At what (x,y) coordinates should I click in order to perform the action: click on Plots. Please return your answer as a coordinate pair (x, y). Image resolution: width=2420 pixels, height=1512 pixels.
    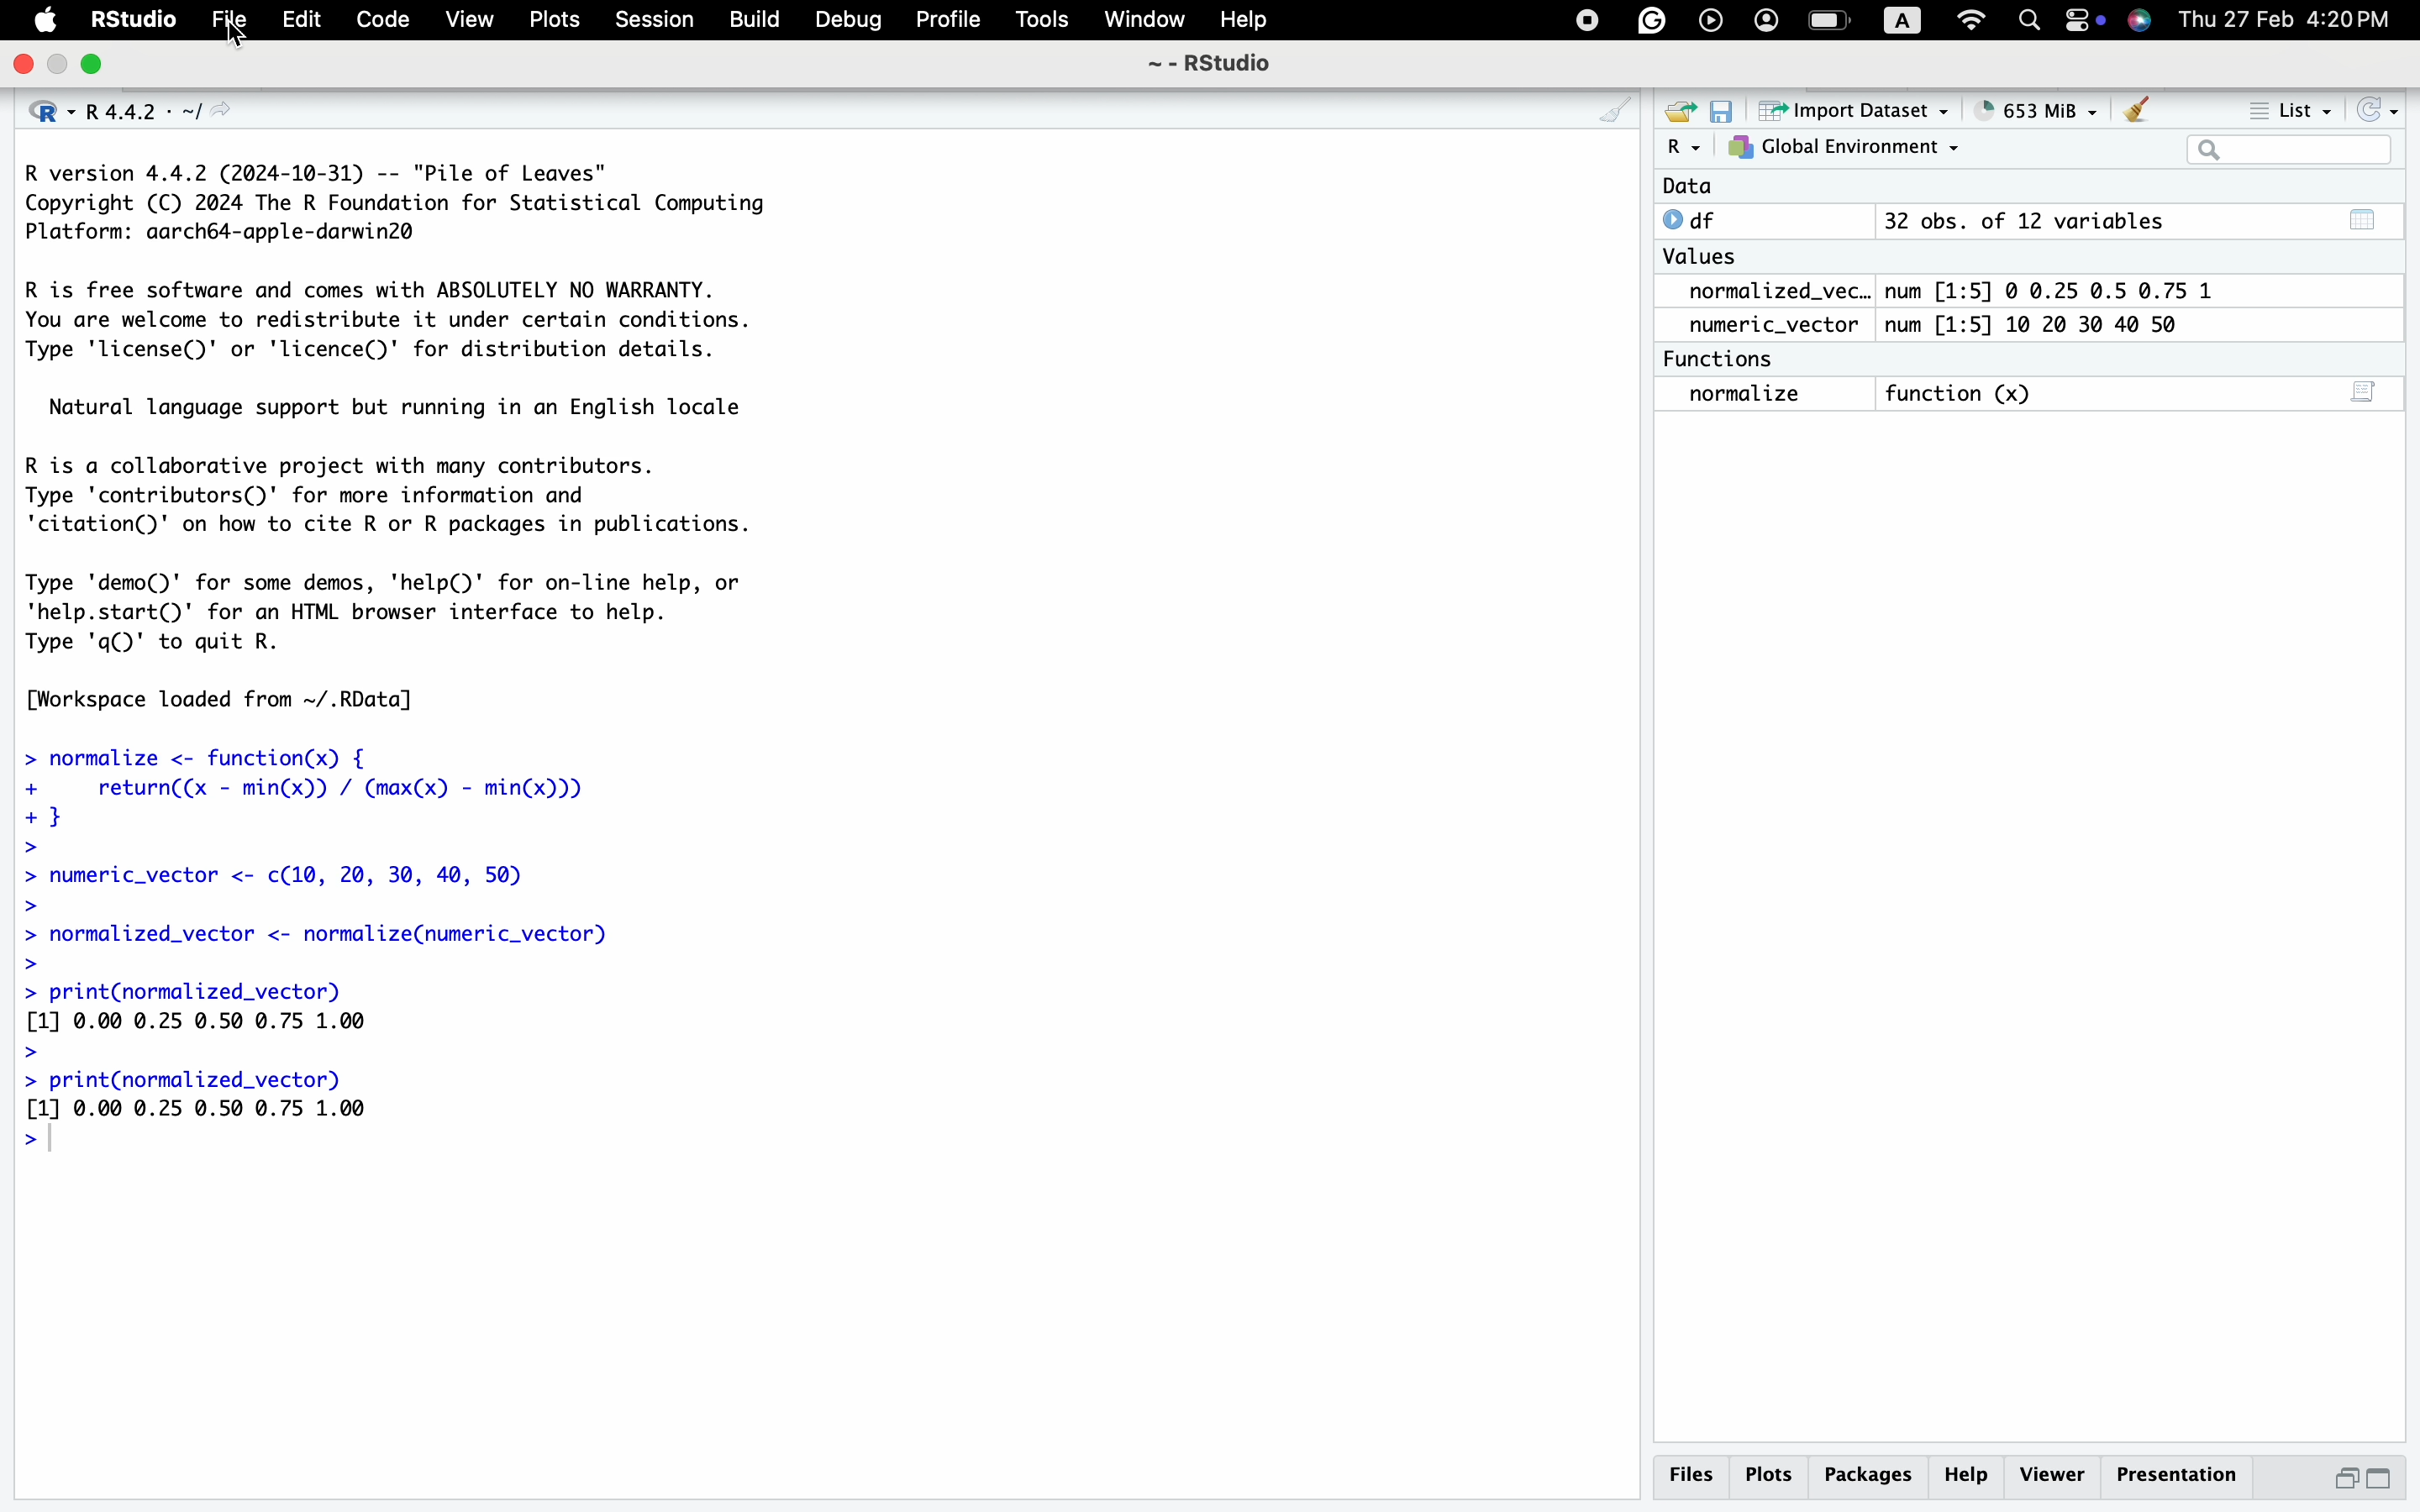
    Looking at the image, I should click on (1771, 1473).